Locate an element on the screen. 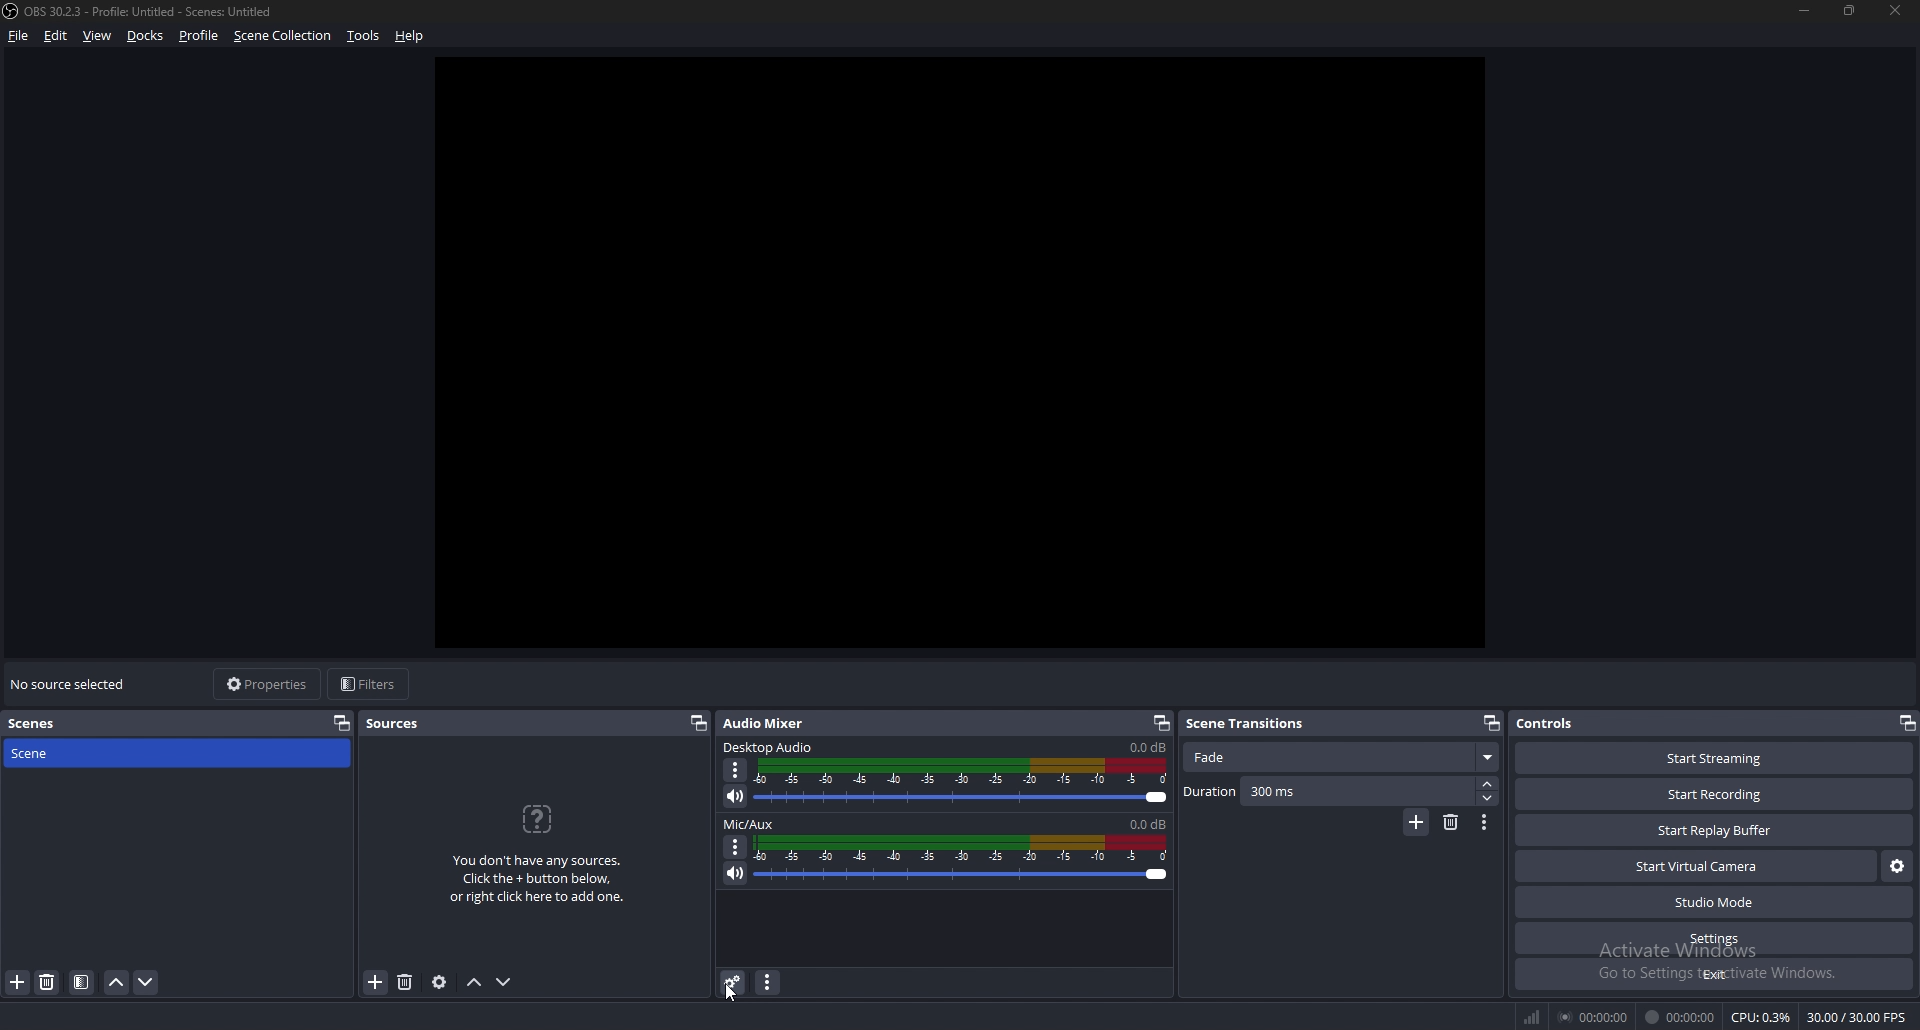 The height and width of the screenshot is (1030, 1920). profile is located at coordinates (199, 36).